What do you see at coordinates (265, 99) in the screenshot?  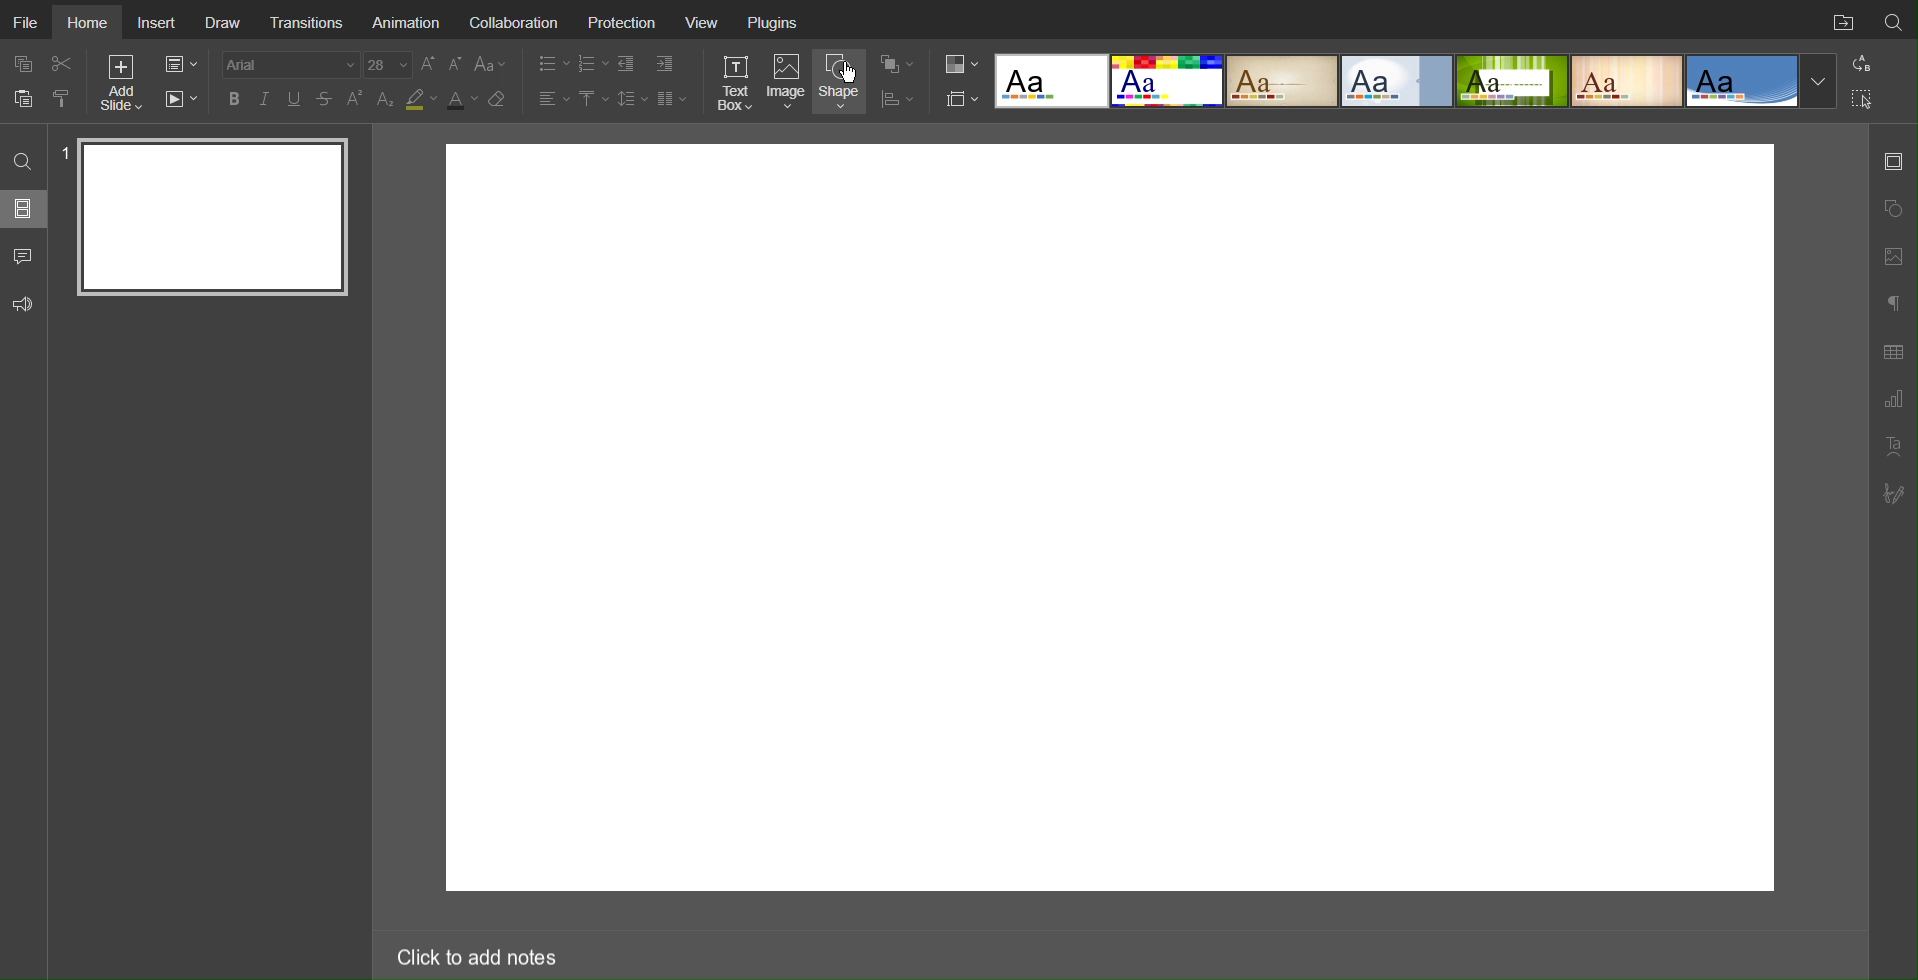 I see `Italics` at bounding box center [265, 99].